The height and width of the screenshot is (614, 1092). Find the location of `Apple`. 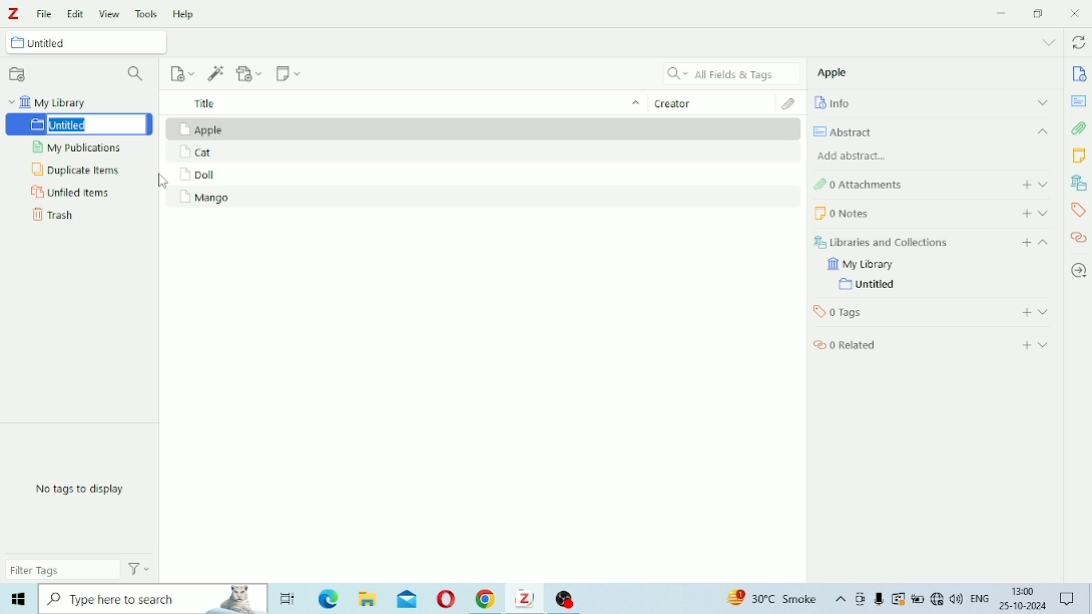

Apple is located at coordinates (207, 129).